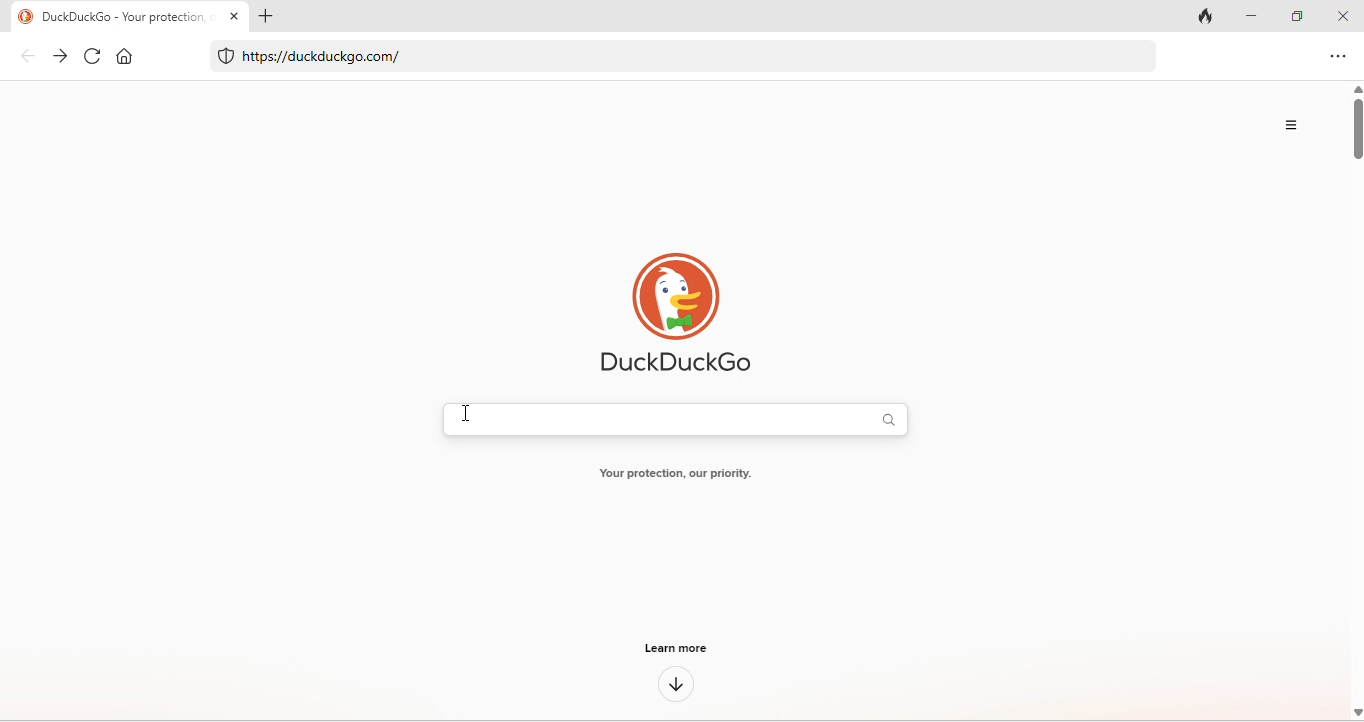 The height and width of the screenshot is (722, 1364). I want to click on minimize, so click(1251, 14).